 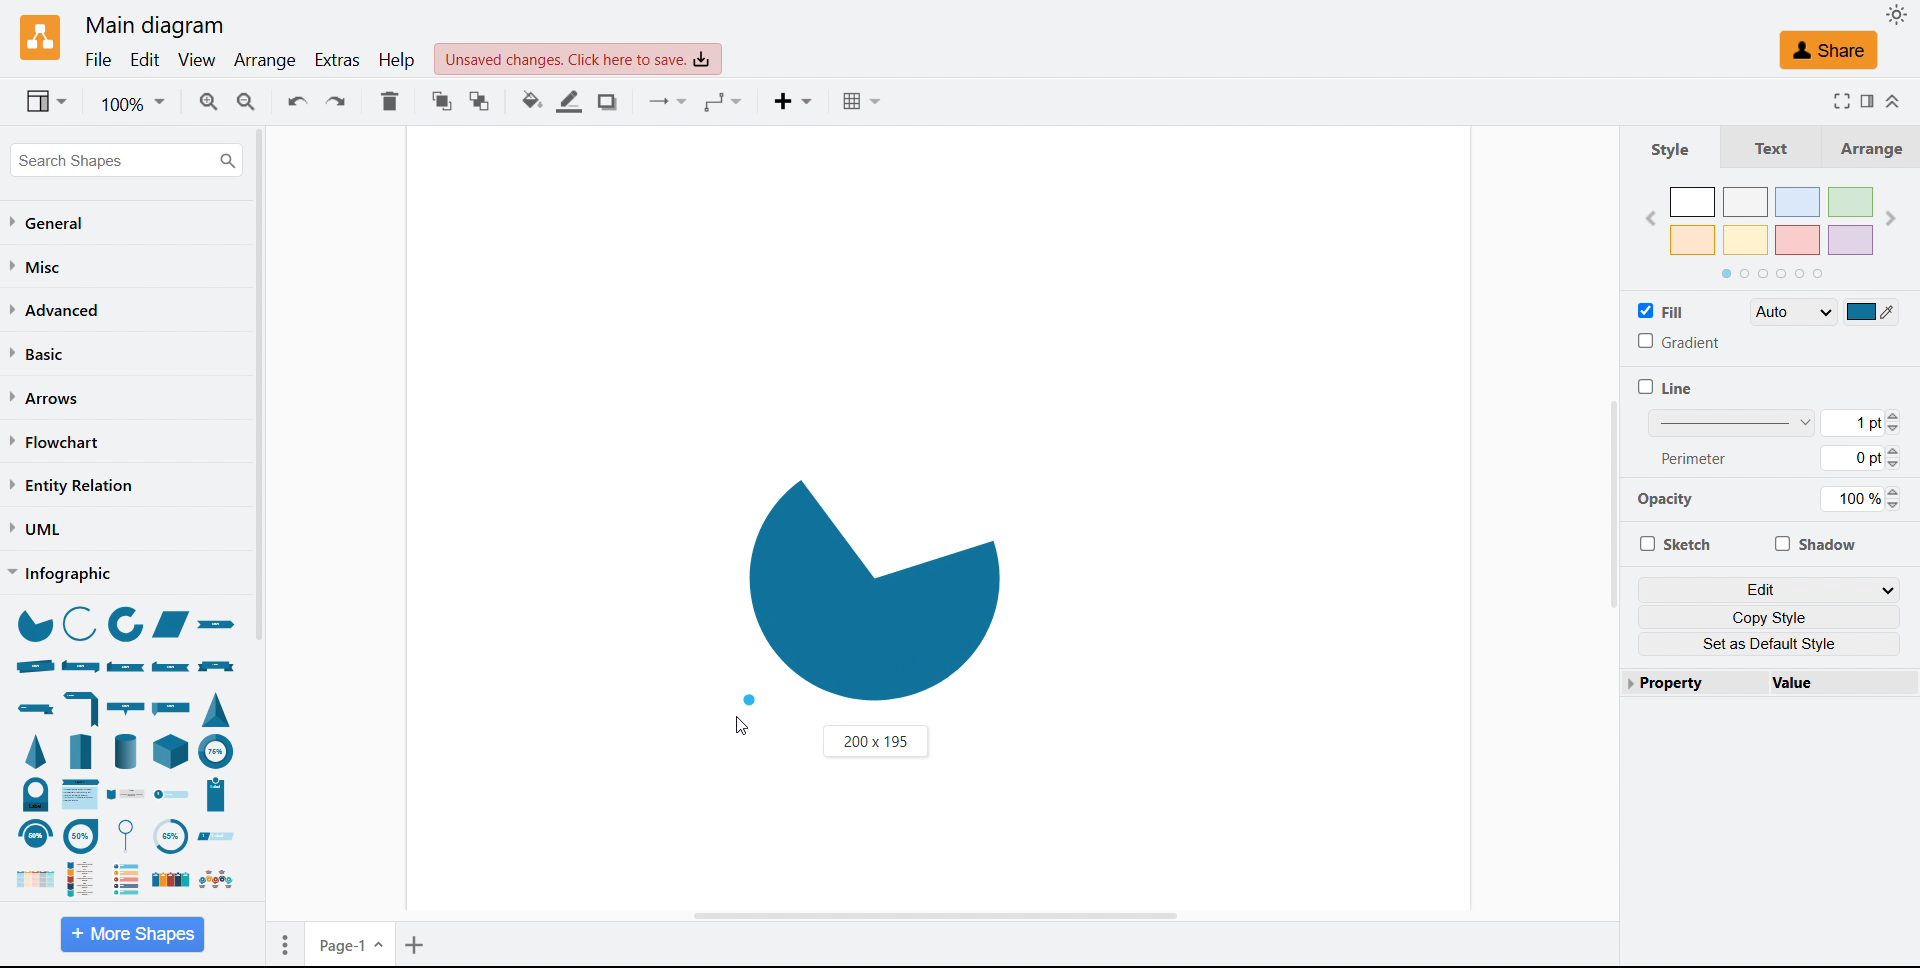 I want to click on Sketch , so click(x=1674, y=543).